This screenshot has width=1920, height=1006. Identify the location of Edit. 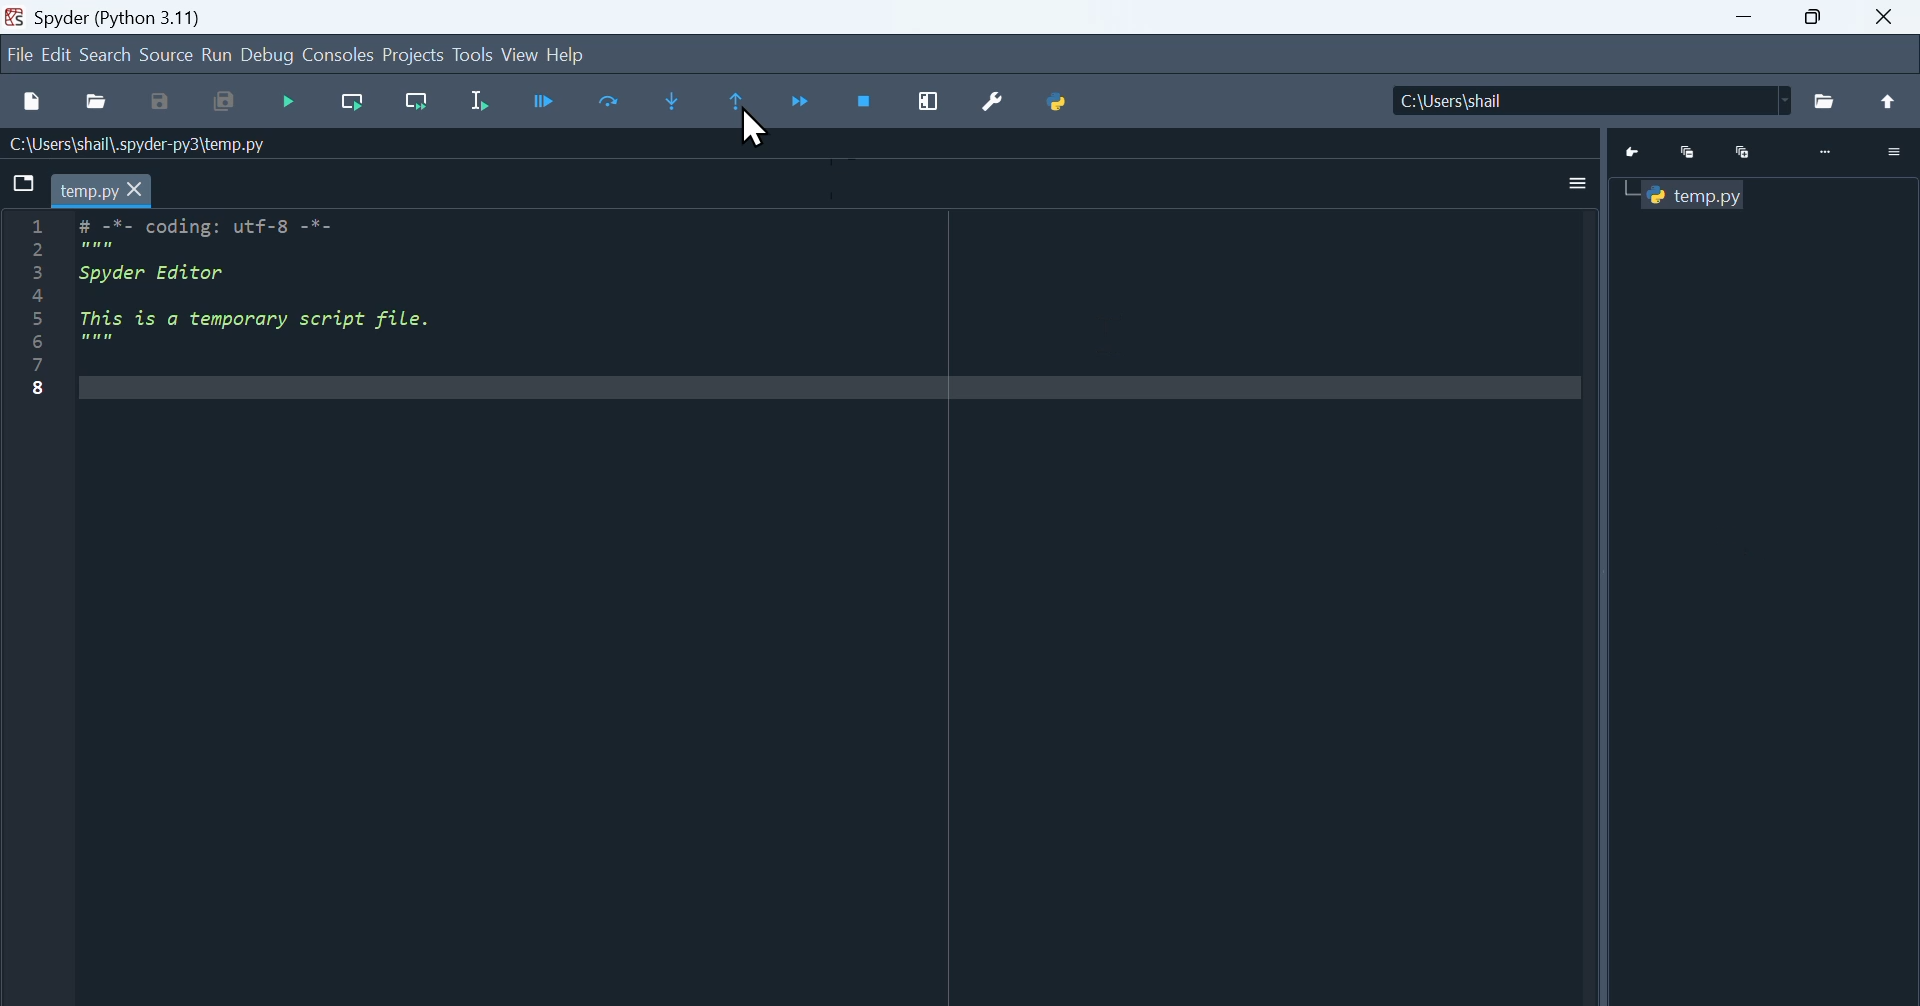
(58, 52).